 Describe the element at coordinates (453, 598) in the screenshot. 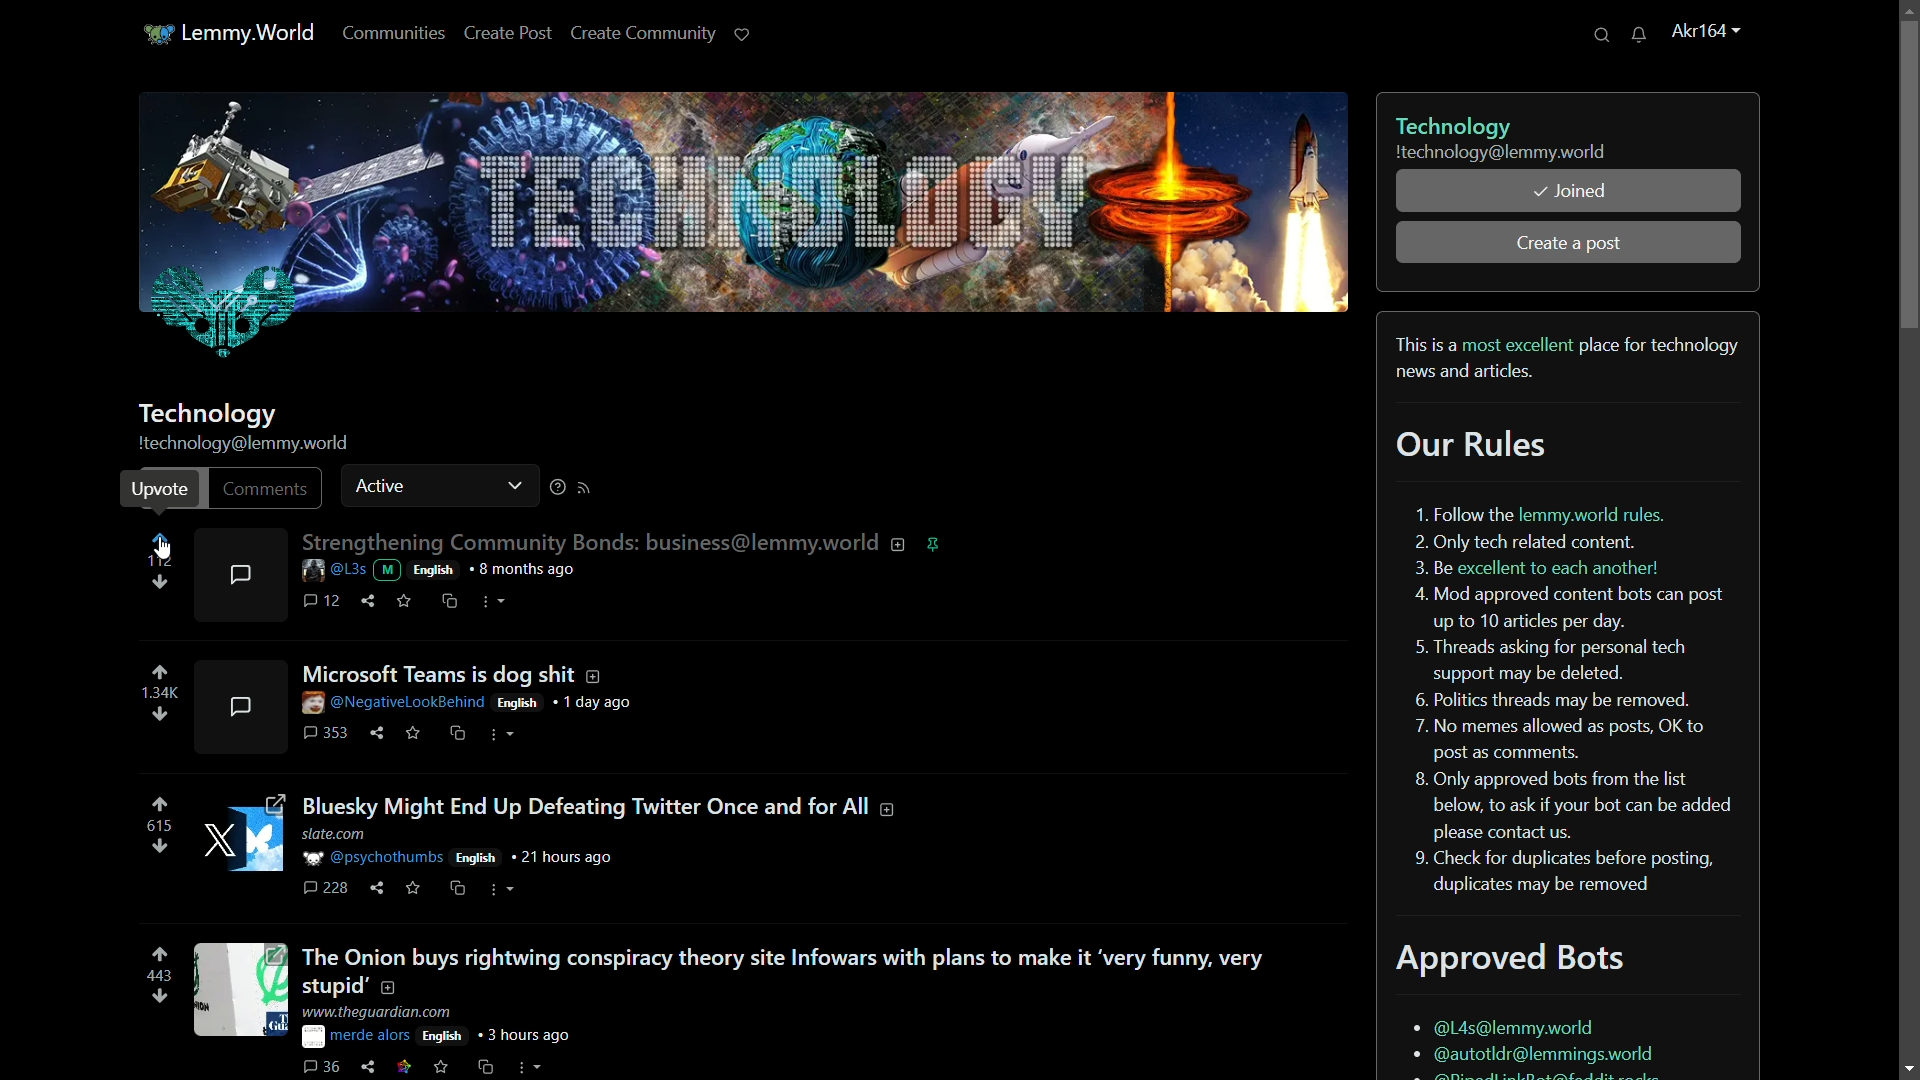

I see `cs` at that location.